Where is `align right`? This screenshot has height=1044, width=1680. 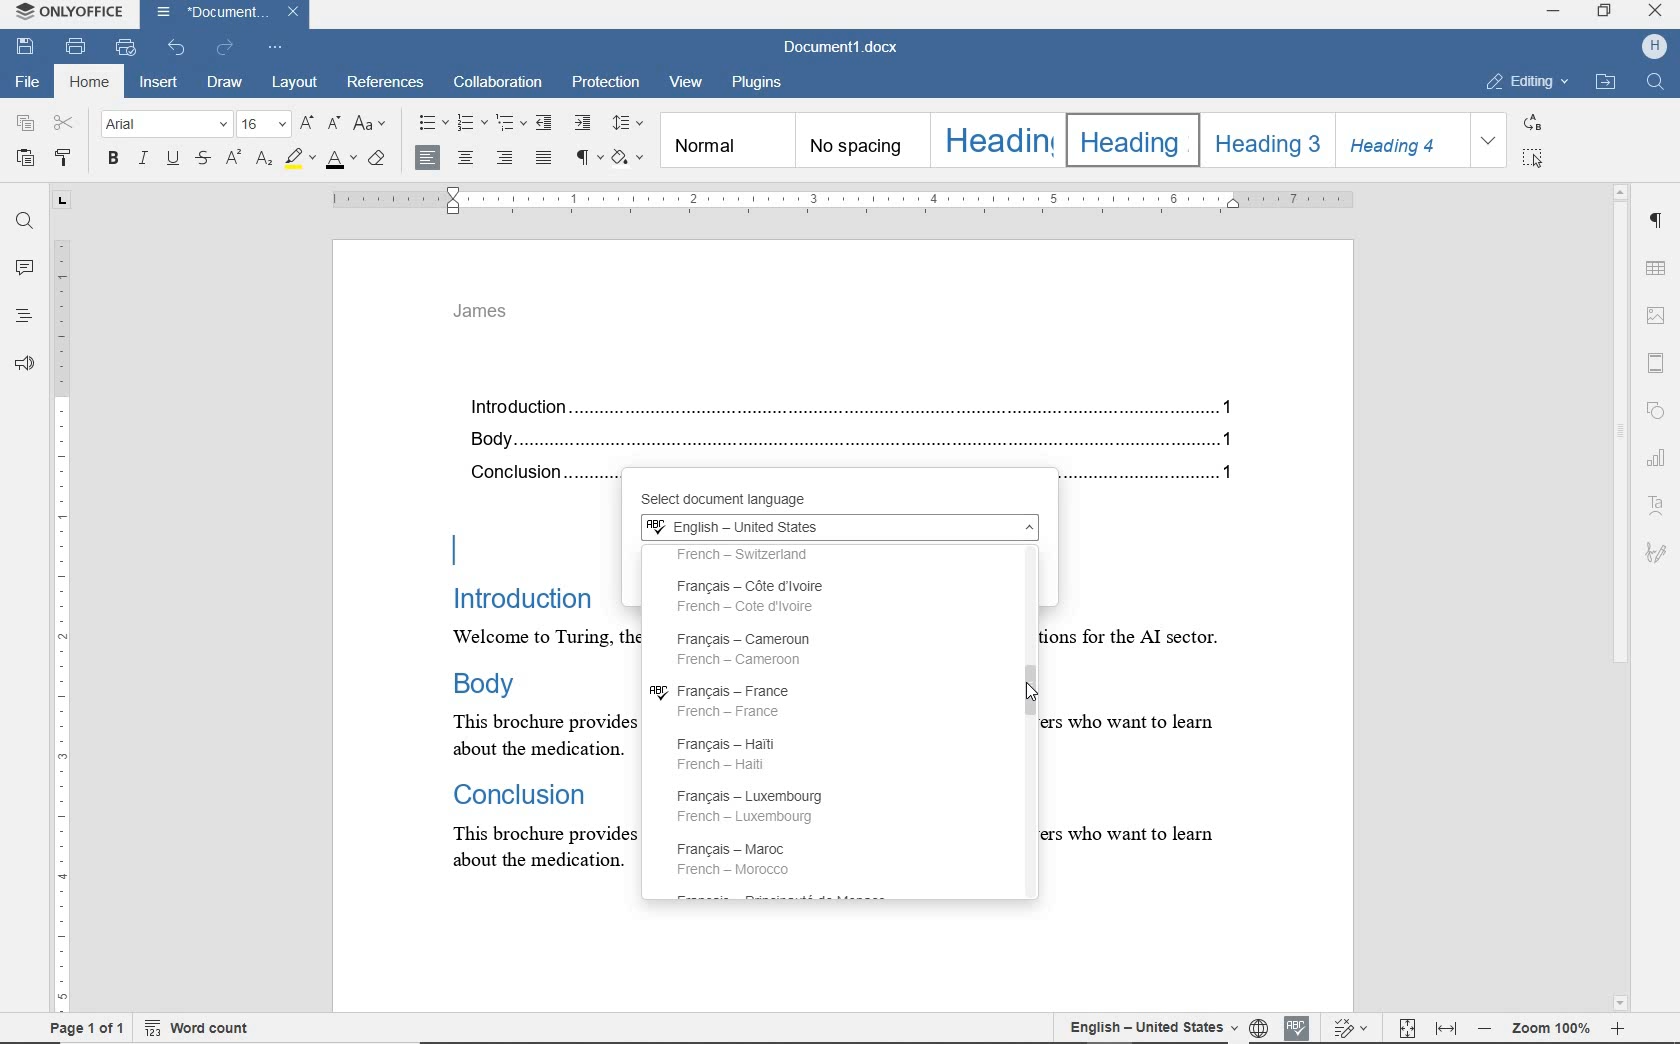
align right is located at coordinates (508, 160).